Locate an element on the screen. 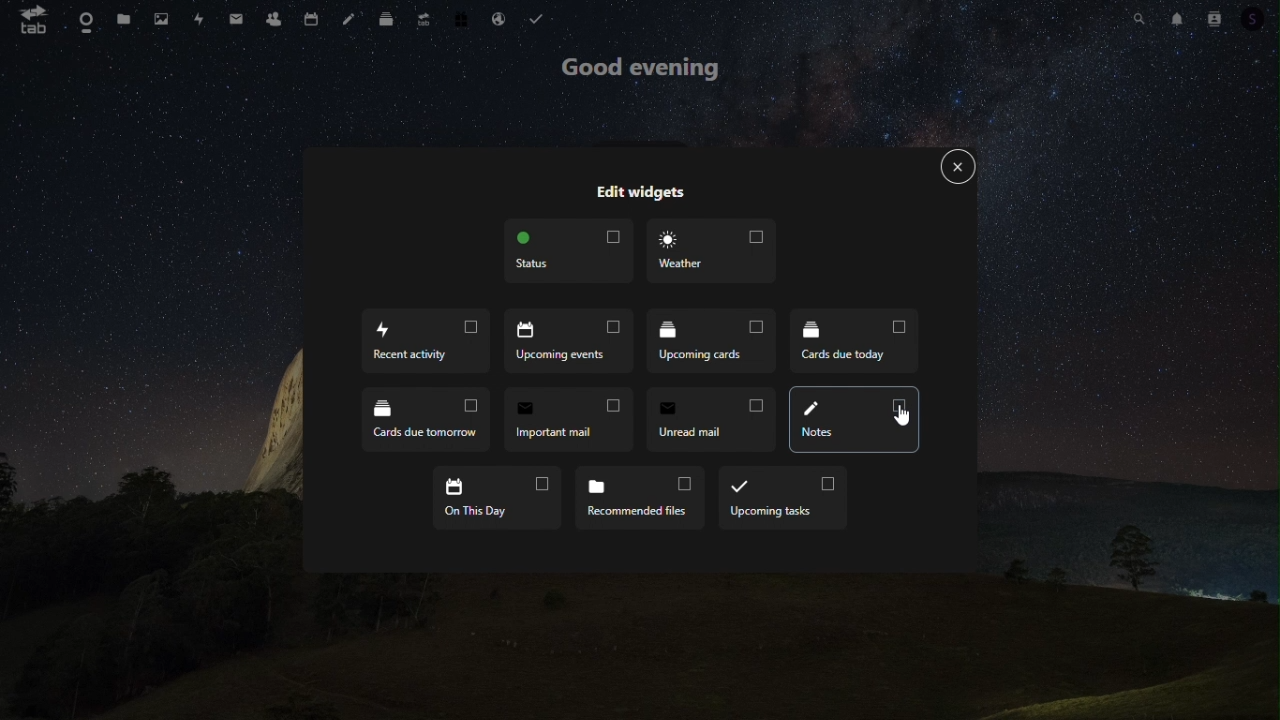 This screenshot has height=720, width=1280. Contacts is located at coordinates (274, 19).